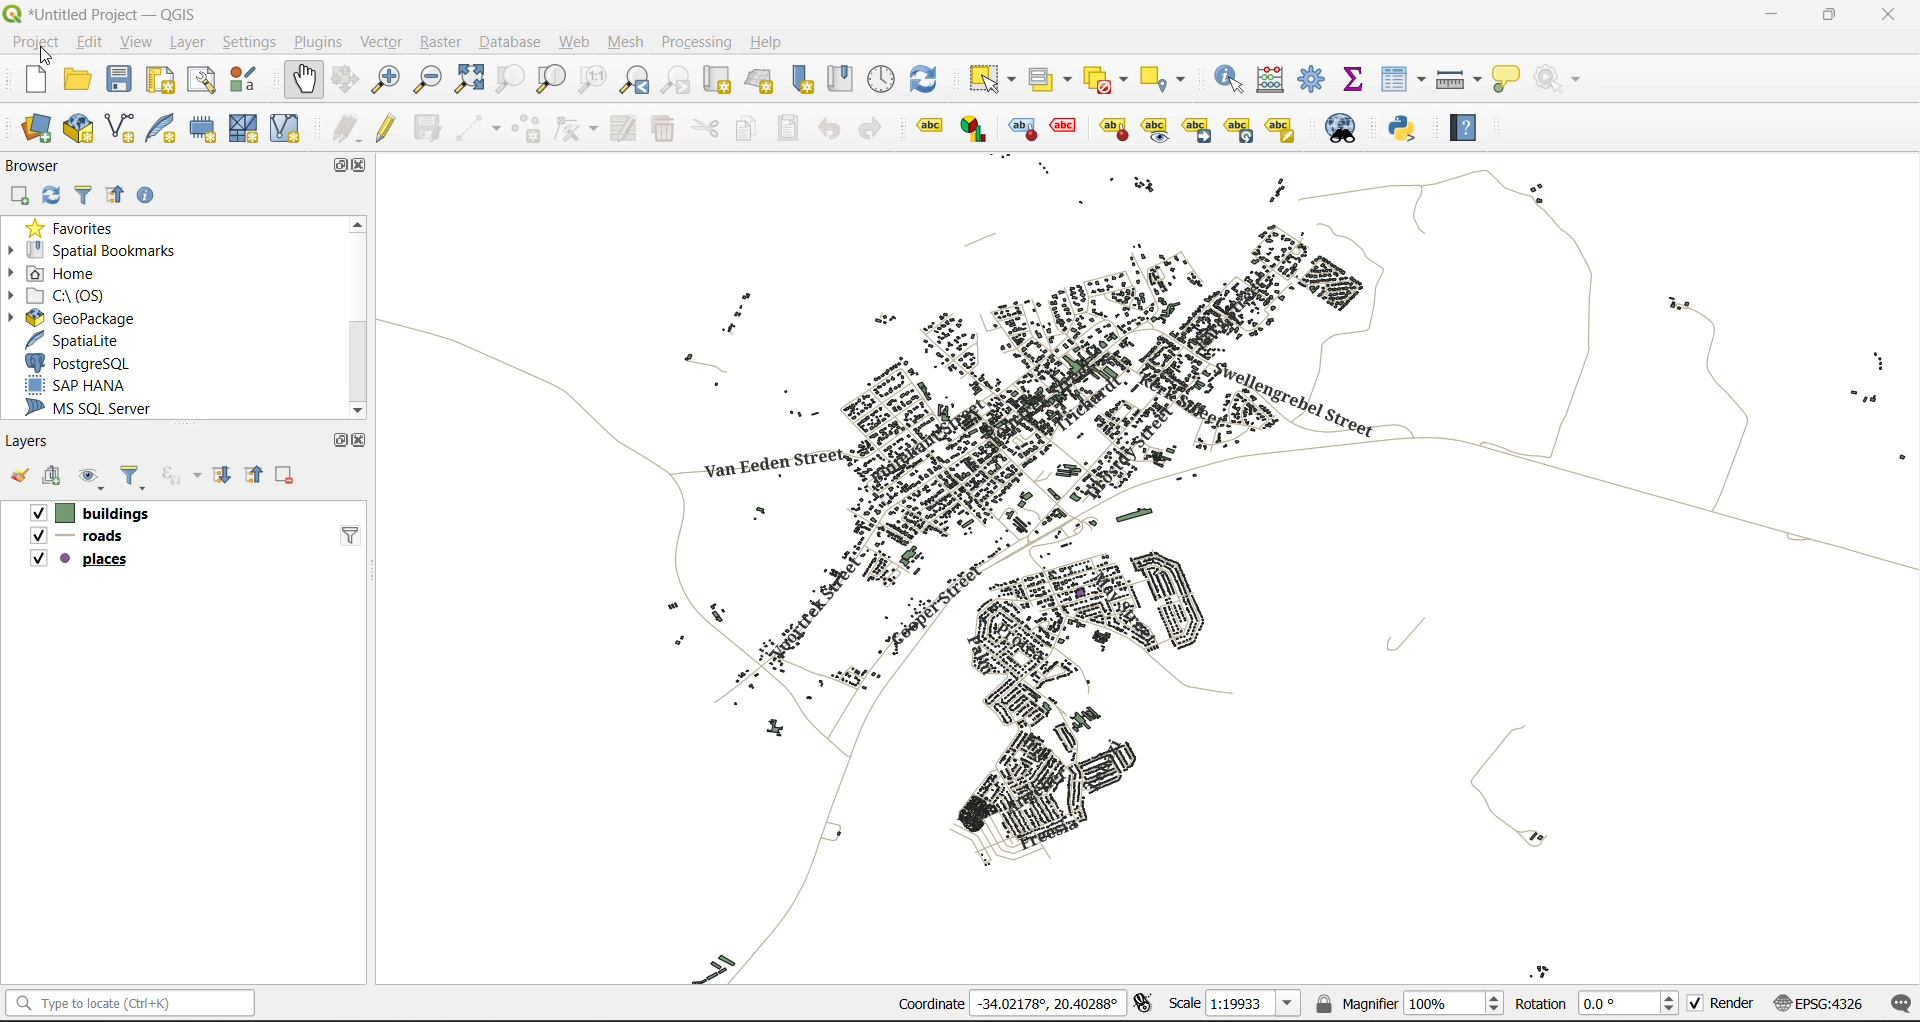 Image resolution: width=1920 pixels, height=1022 pixels. Describe the element at coordinates (1052, 75) in the screenshot. I see `select value` at that location.